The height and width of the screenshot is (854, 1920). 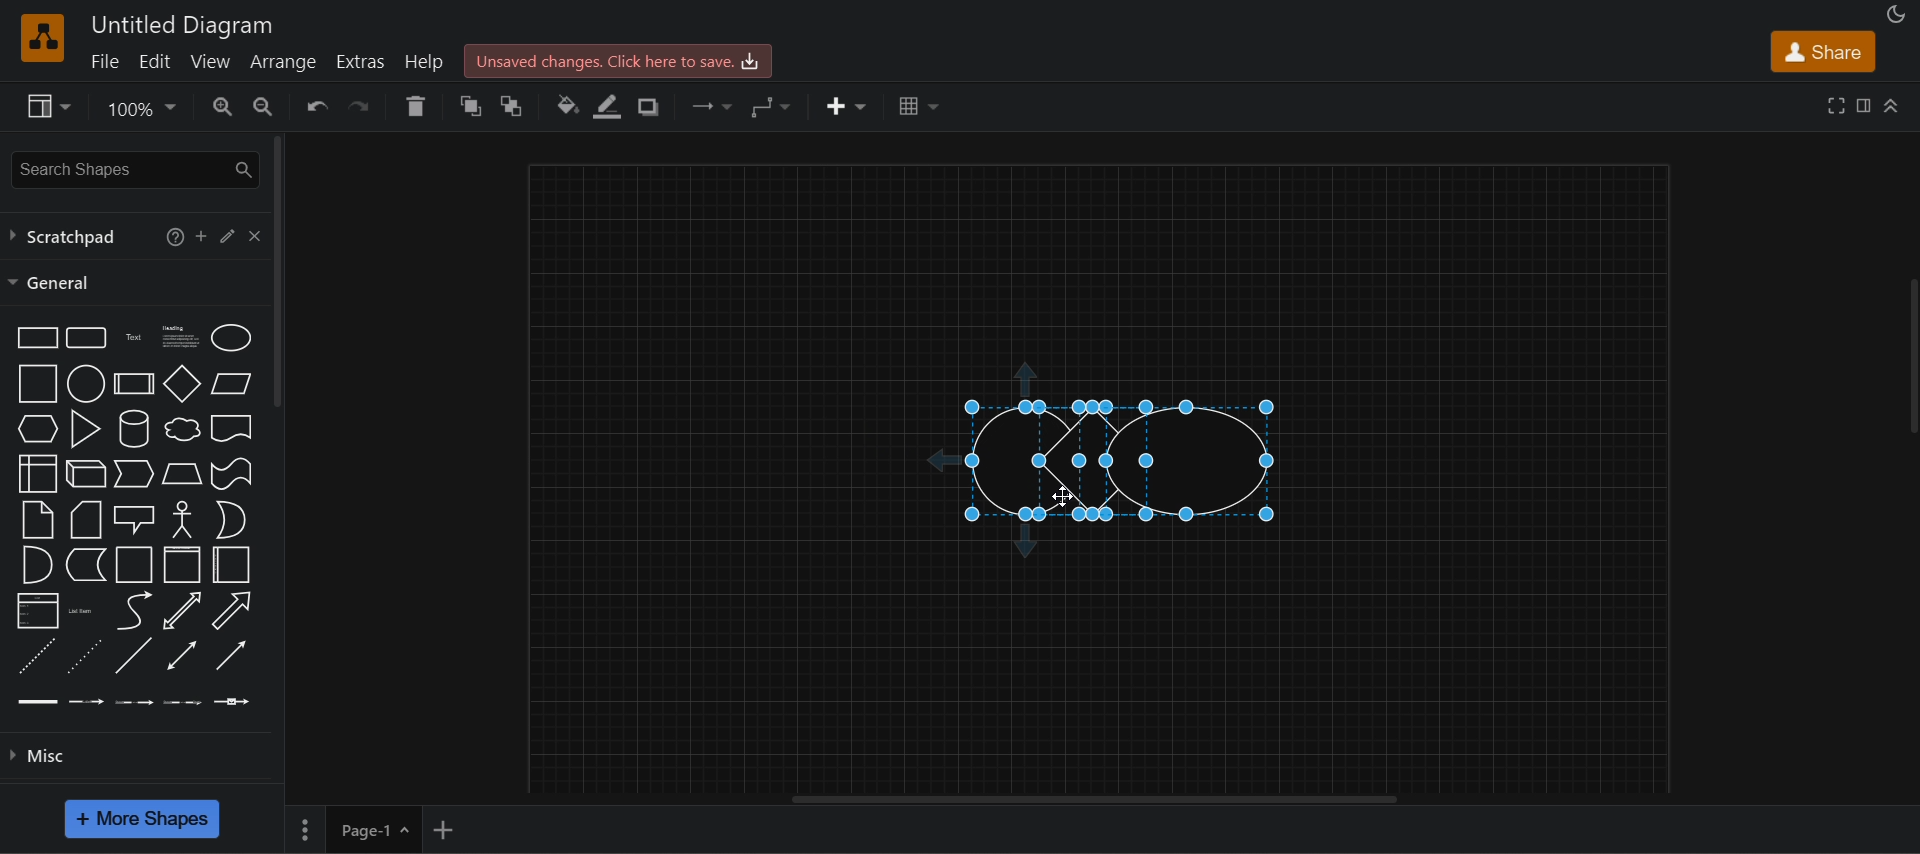 What do you see at coordinates (135, 700) in the screenshot?
I see `connector with 2 labels` at bounding box center [135, 700].